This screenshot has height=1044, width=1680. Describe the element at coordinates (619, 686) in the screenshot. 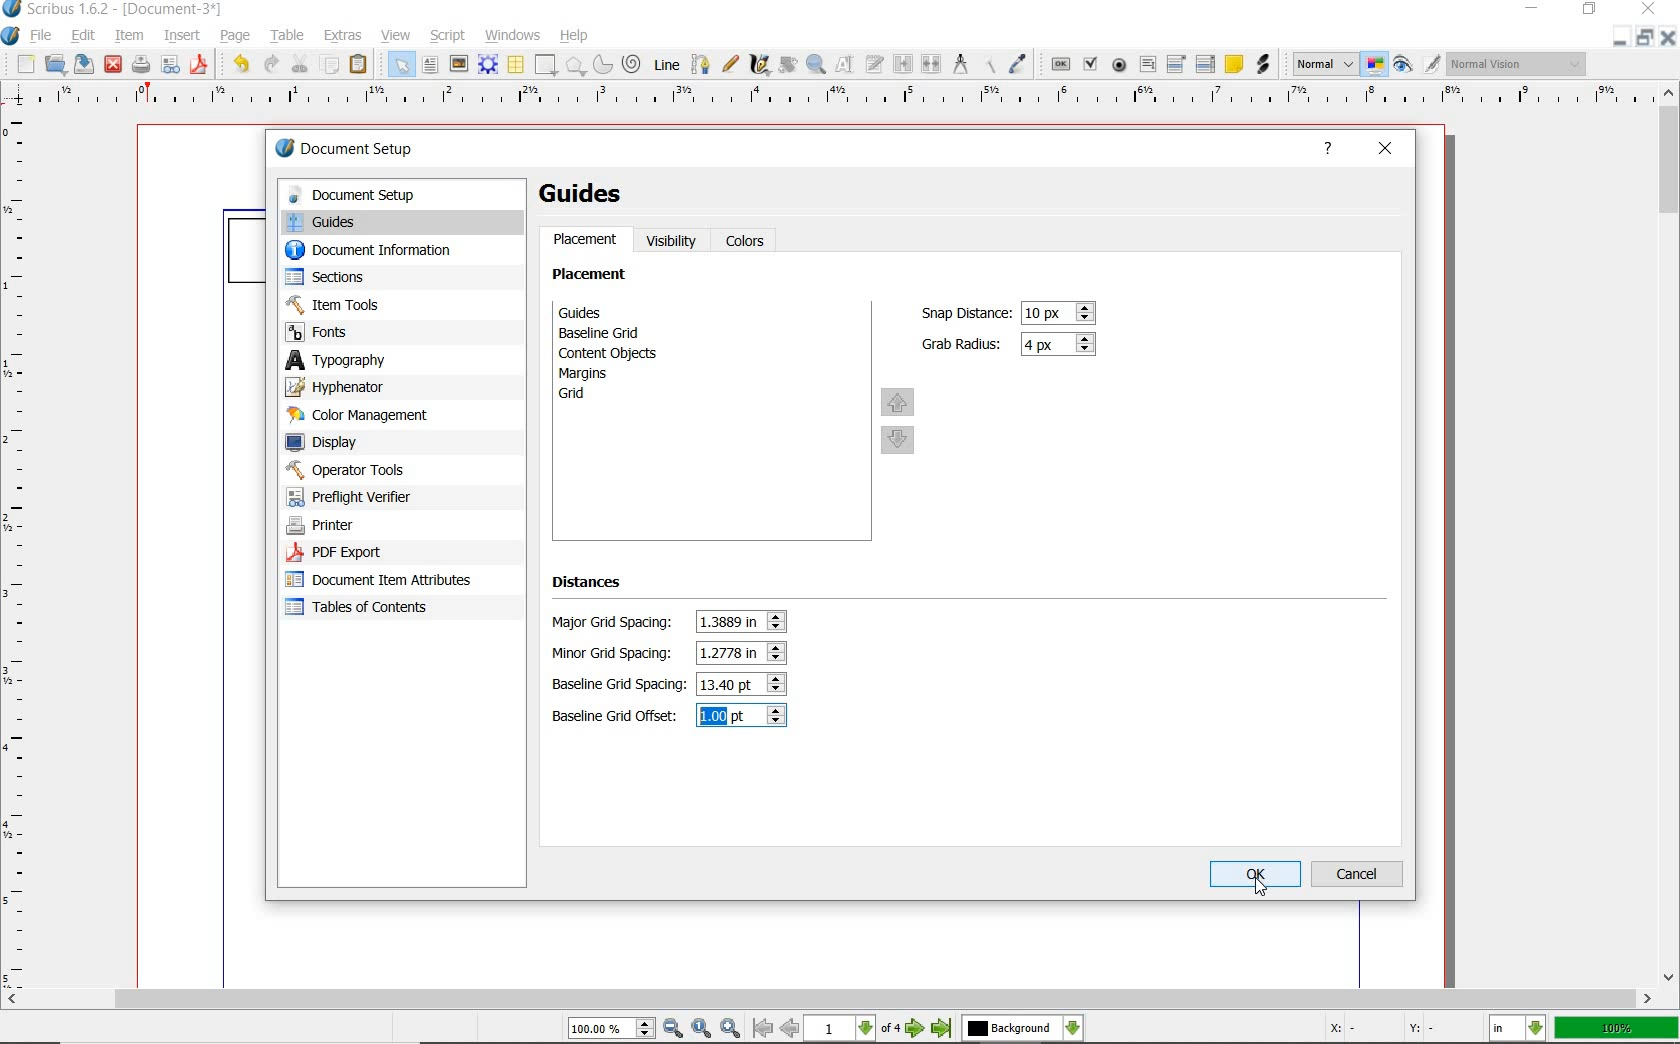

I see `Baseline Grid Spacing:` at that location.